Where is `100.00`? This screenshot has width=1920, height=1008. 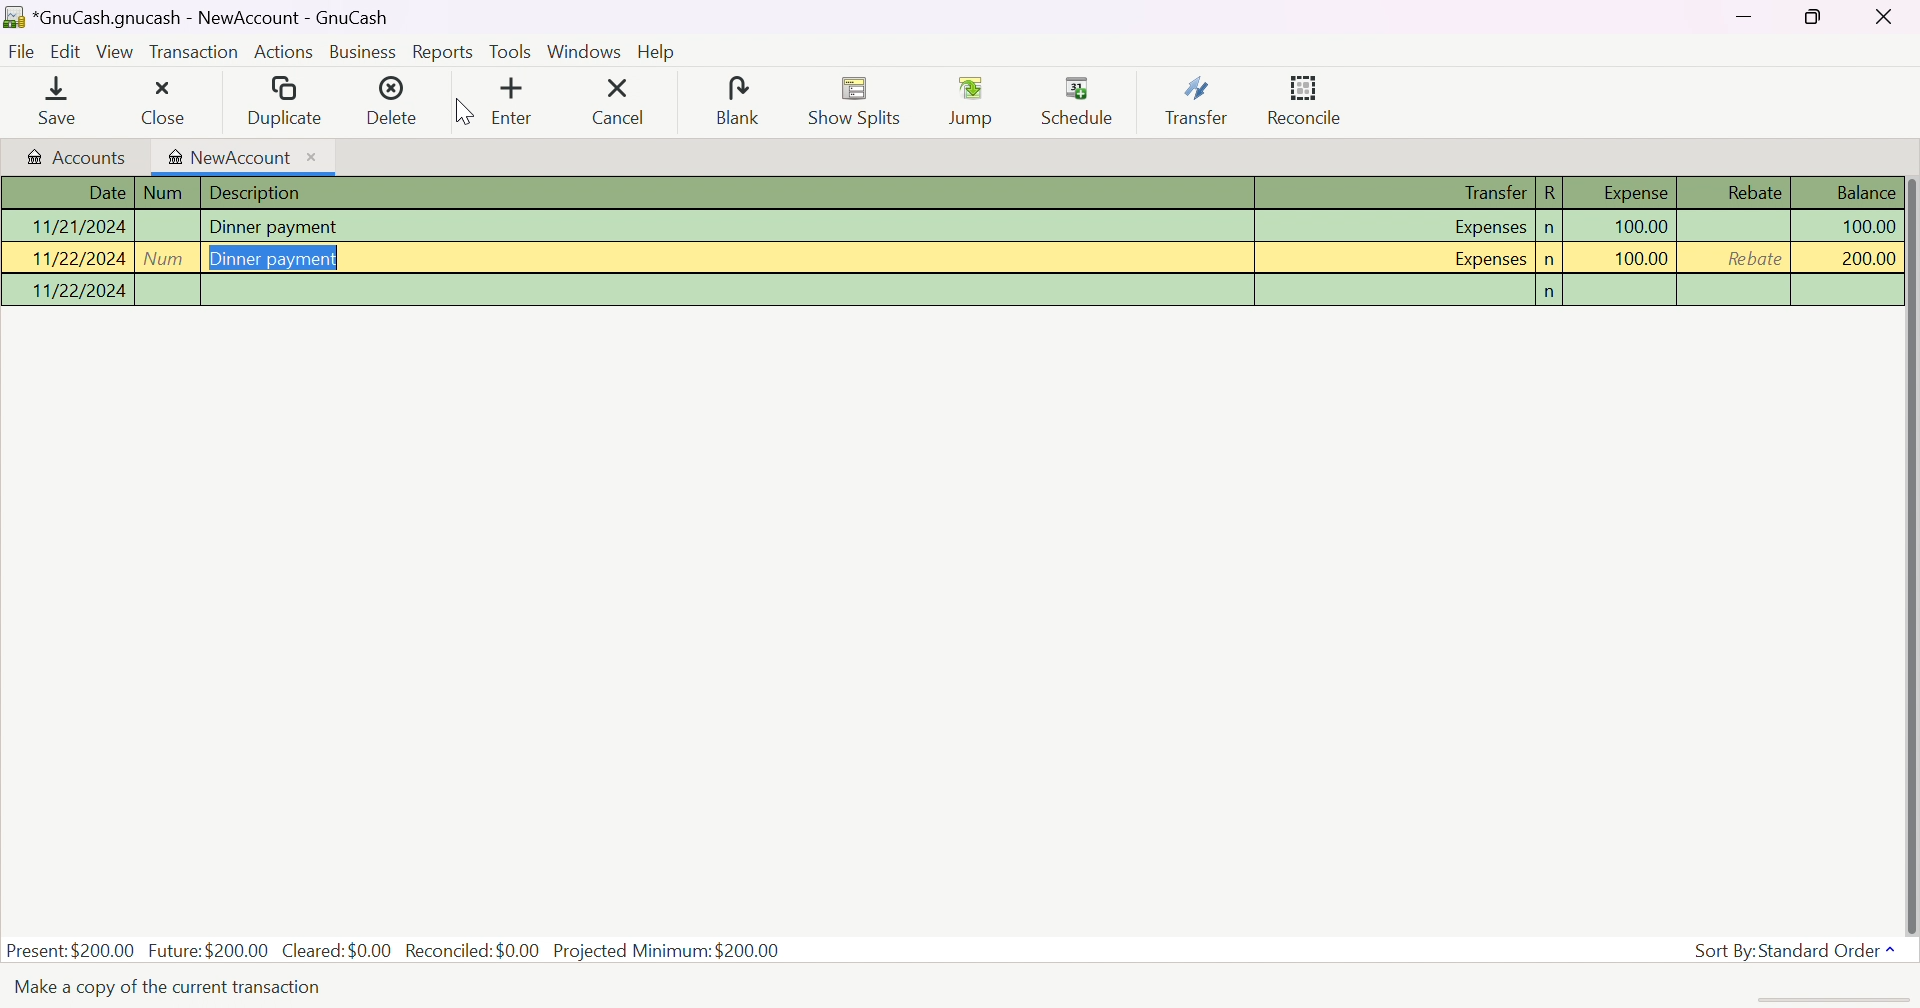 100.00 is located at coordinates (1641, 226).